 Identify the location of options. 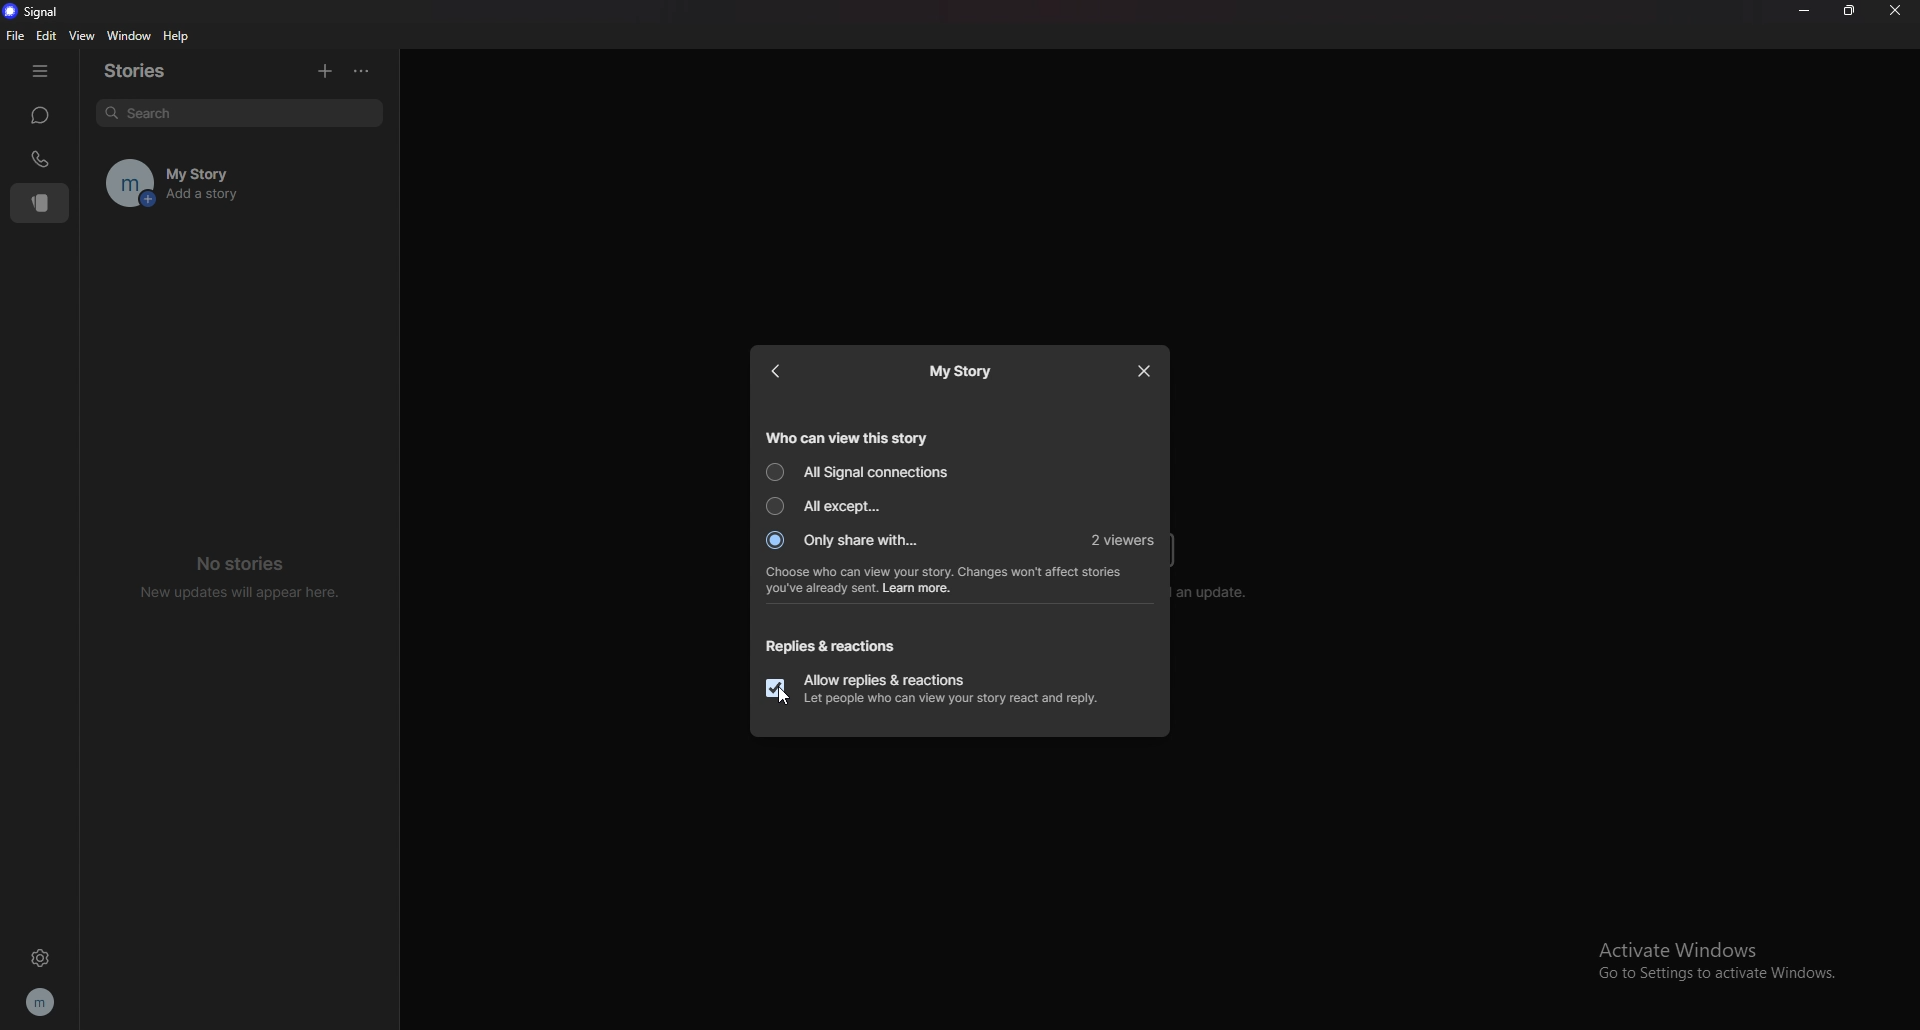
(361, 71).